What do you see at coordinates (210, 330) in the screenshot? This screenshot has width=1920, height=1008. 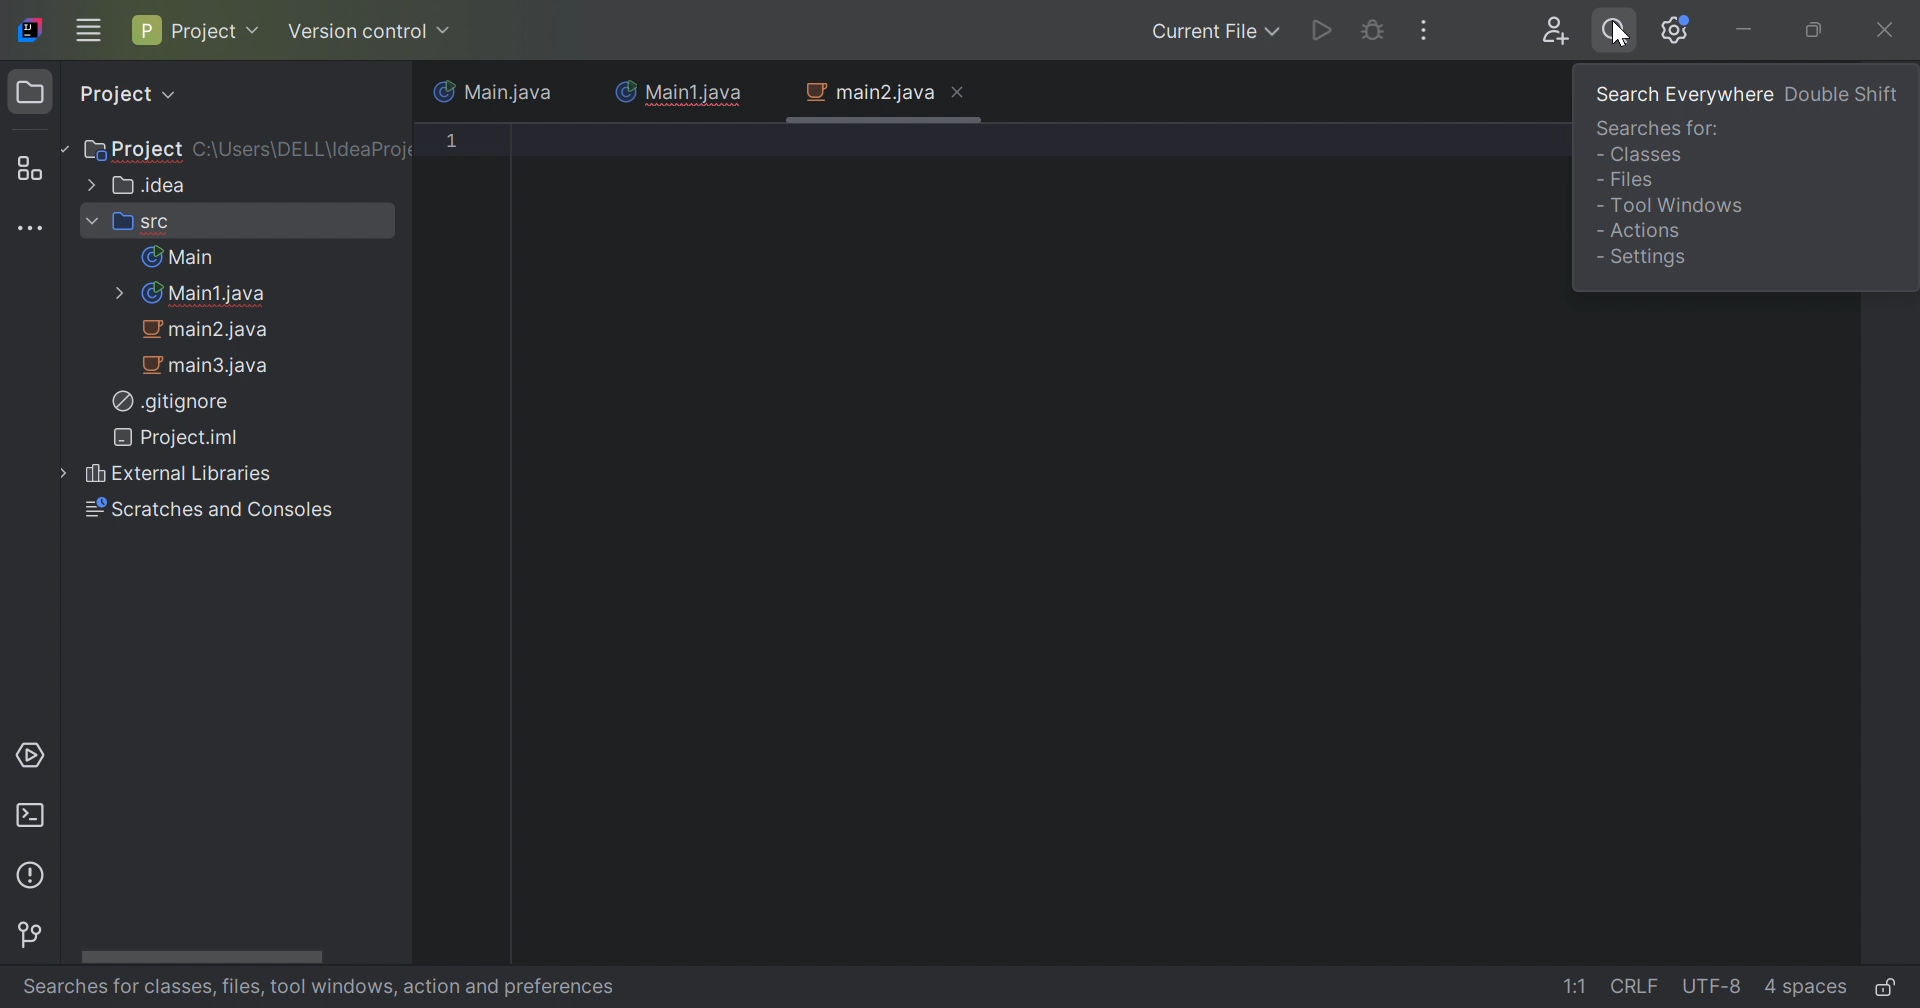 I see `main2.java` at bounding box center [210, 330].